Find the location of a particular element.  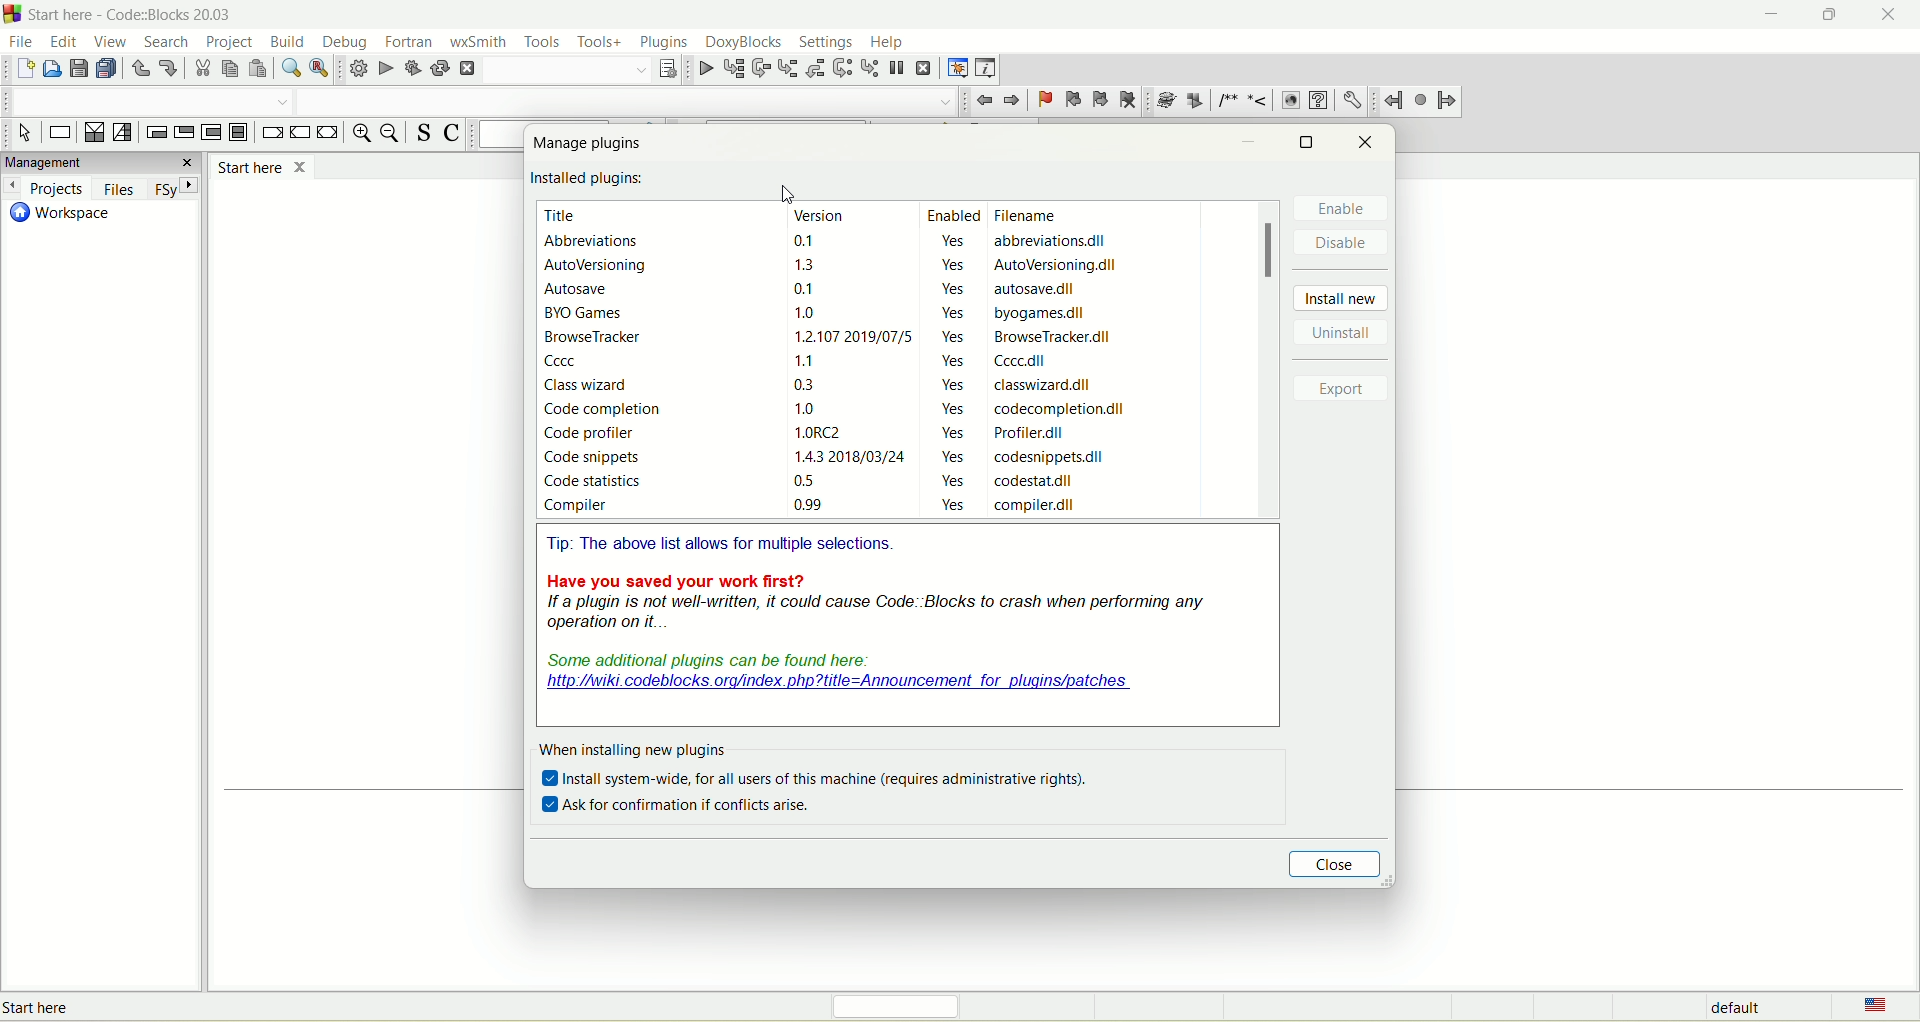

‘Compiler 099 Yes  compiler.dil is located at coordinates (814, 509).